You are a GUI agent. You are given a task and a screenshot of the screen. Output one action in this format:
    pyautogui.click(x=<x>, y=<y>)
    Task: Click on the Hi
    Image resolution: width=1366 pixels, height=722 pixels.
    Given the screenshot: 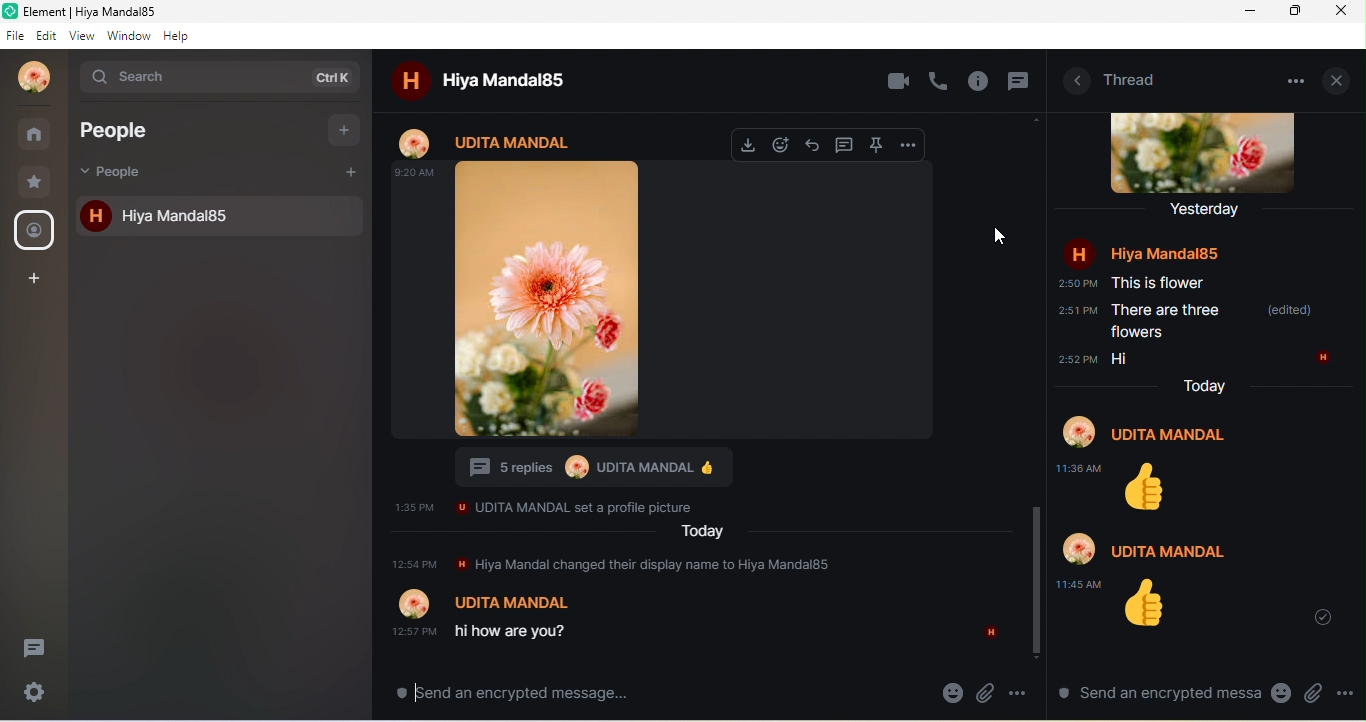 What is the action you would take?
    pyautogui.click(x=1117, y=359)
    